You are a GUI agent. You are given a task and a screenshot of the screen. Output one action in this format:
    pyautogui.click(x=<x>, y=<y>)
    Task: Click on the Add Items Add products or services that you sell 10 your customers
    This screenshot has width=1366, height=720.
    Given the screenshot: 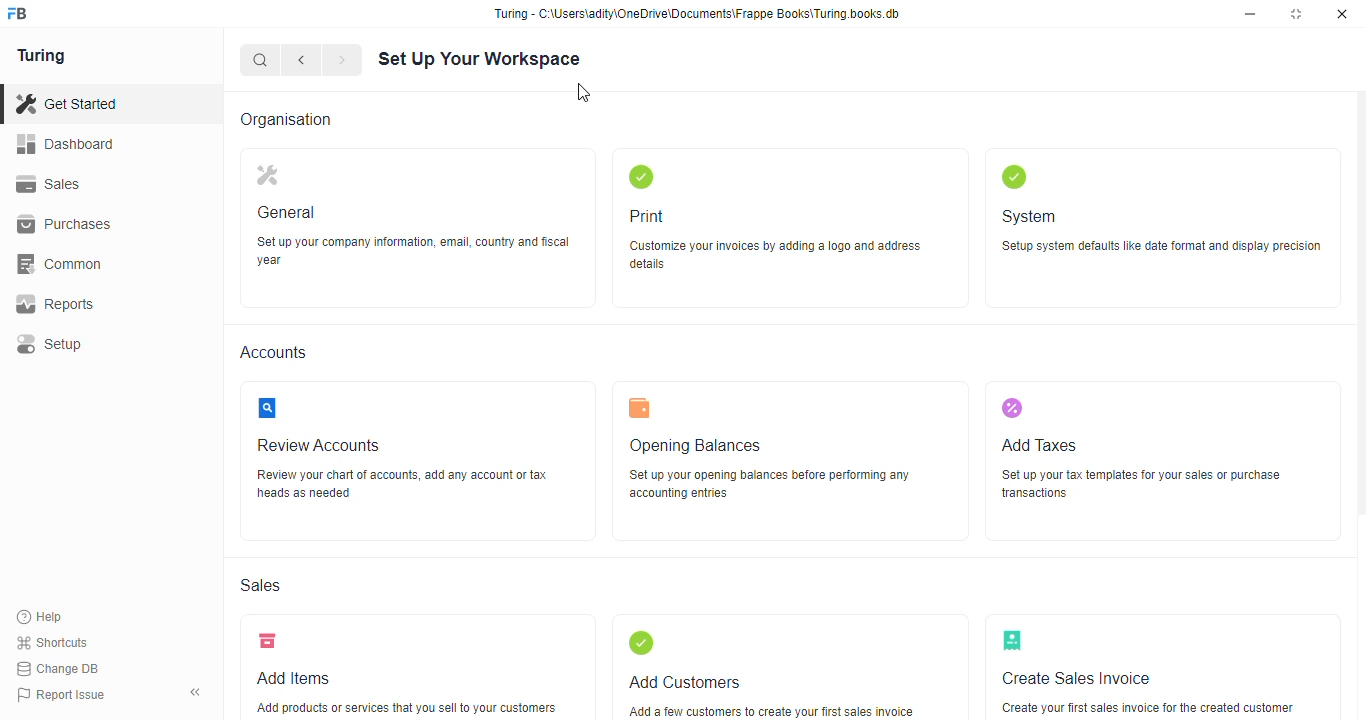 What is the action you would take?
    pyautogui.click(x=407, y=666)
    